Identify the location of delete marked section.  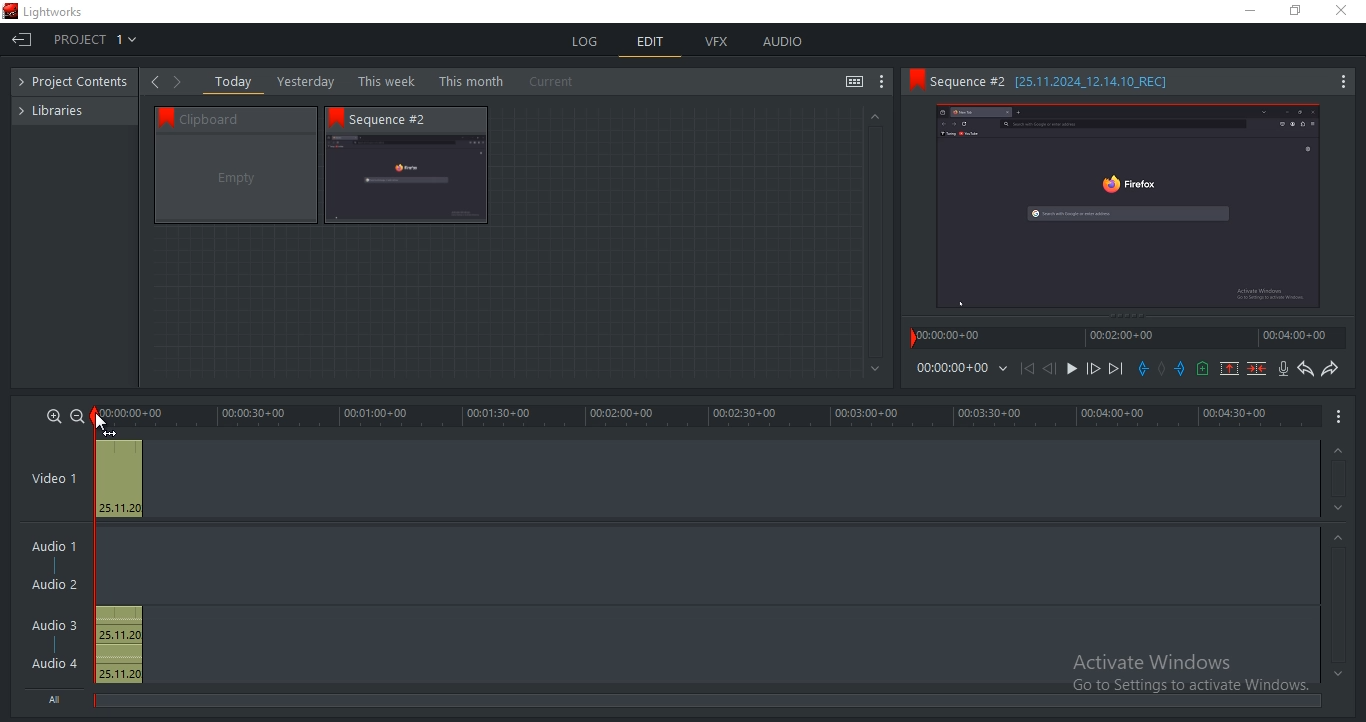
(1258, 368).